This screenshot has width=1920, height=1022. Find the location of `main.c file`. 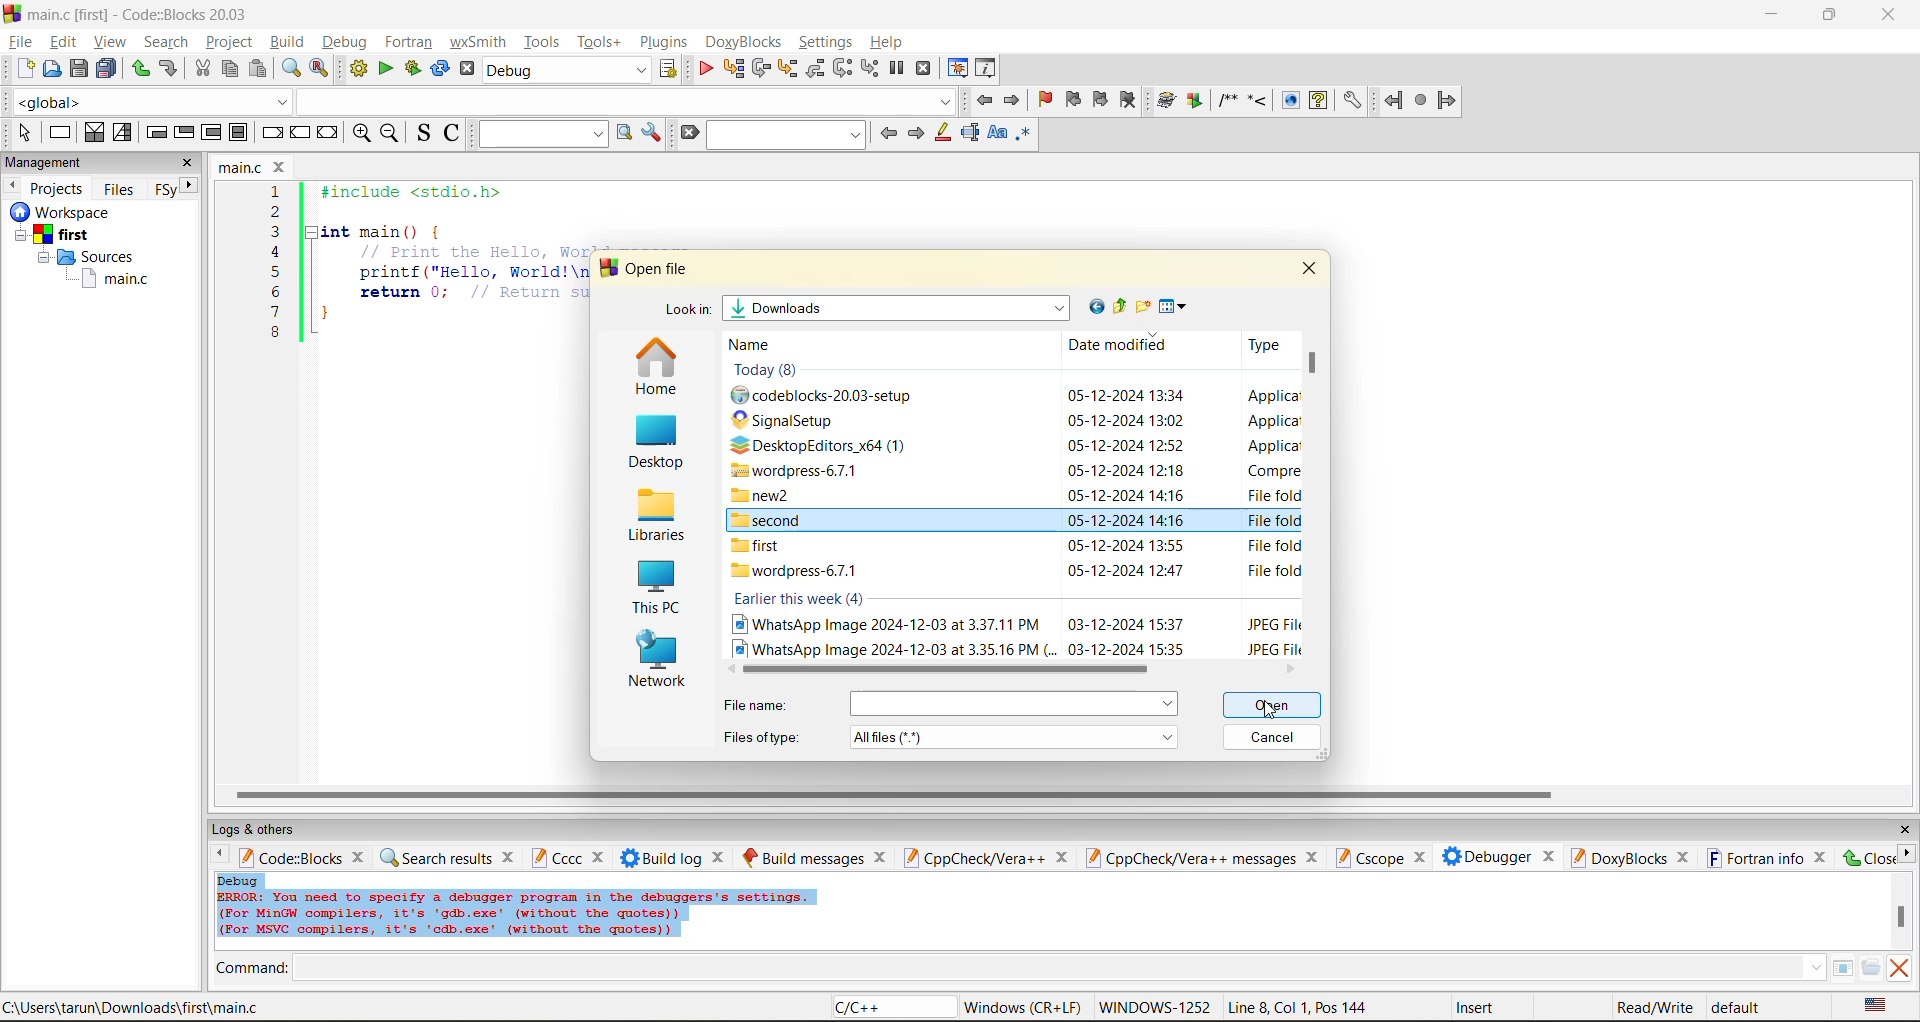

main.c file is located at coordinates (116, 280).